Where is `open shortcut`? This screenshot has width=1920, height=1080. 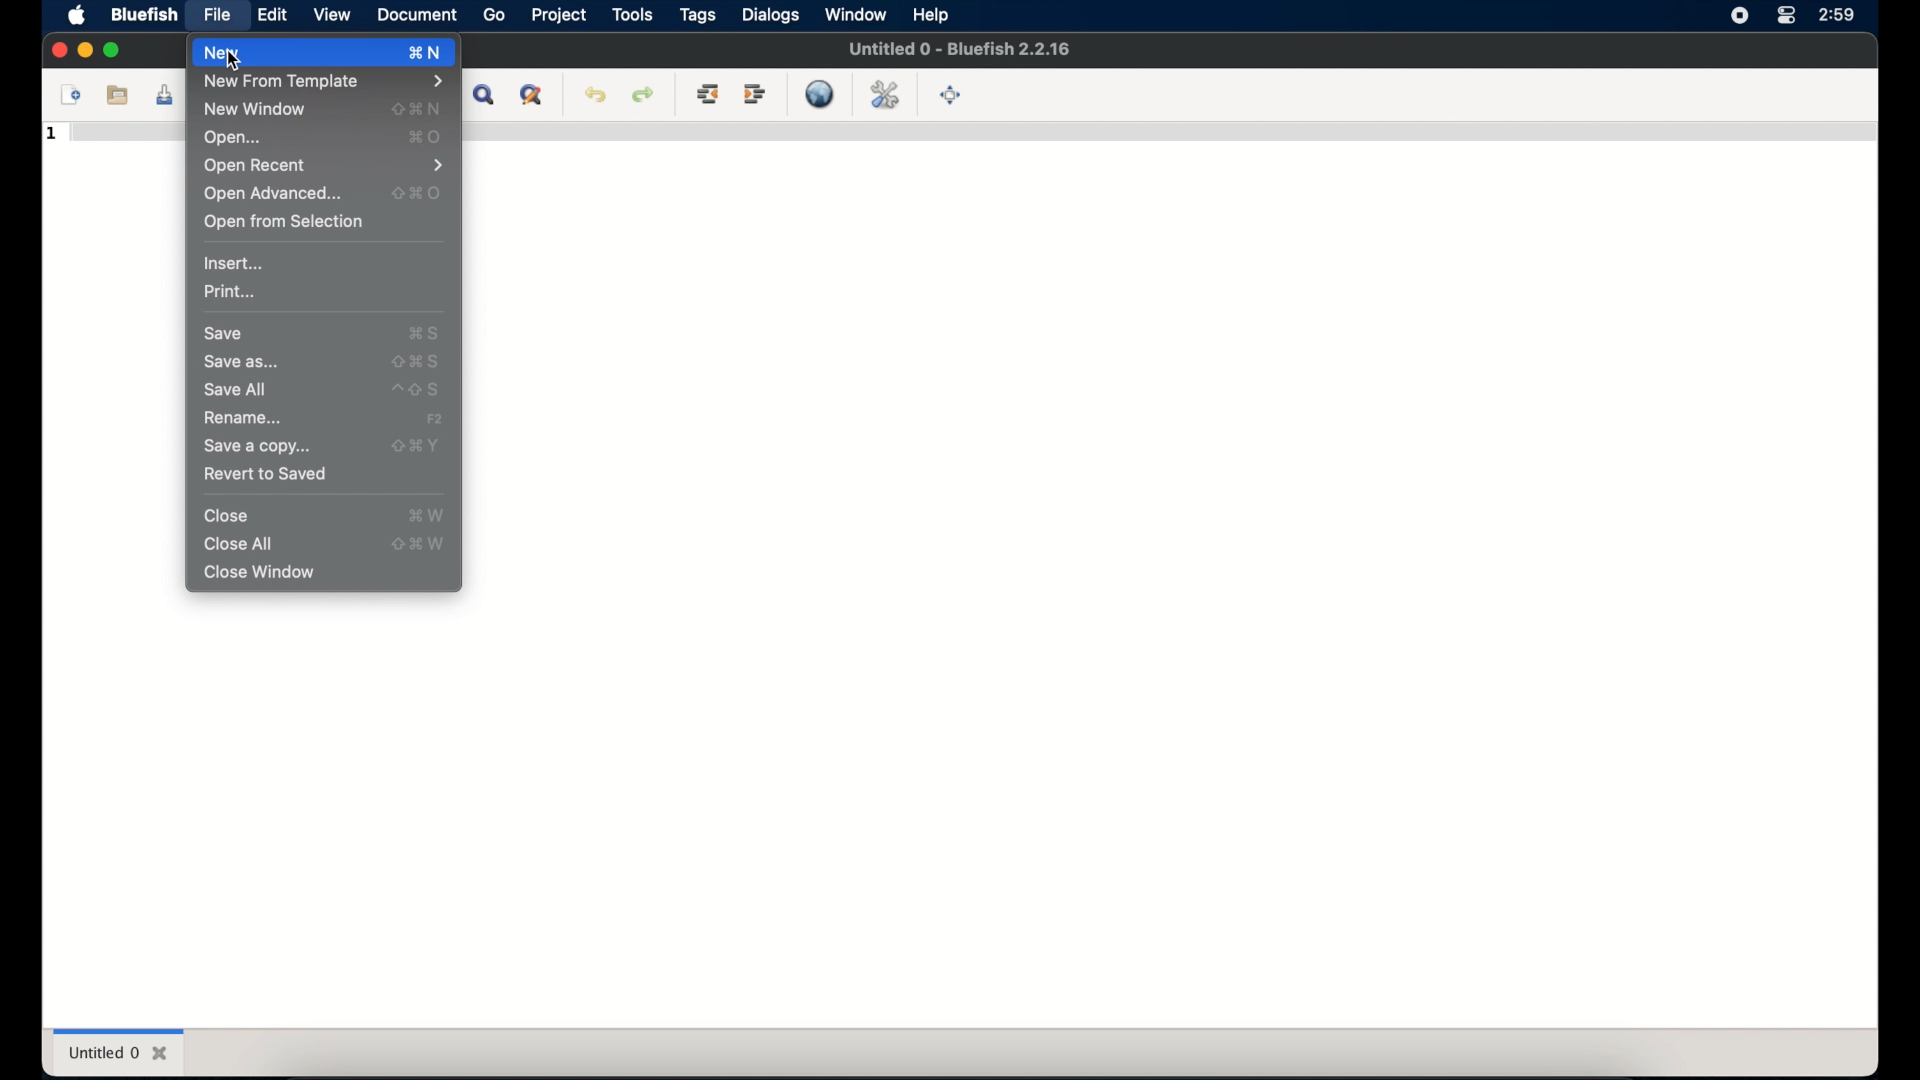
open shortcut is located at coordinates (426, 137).